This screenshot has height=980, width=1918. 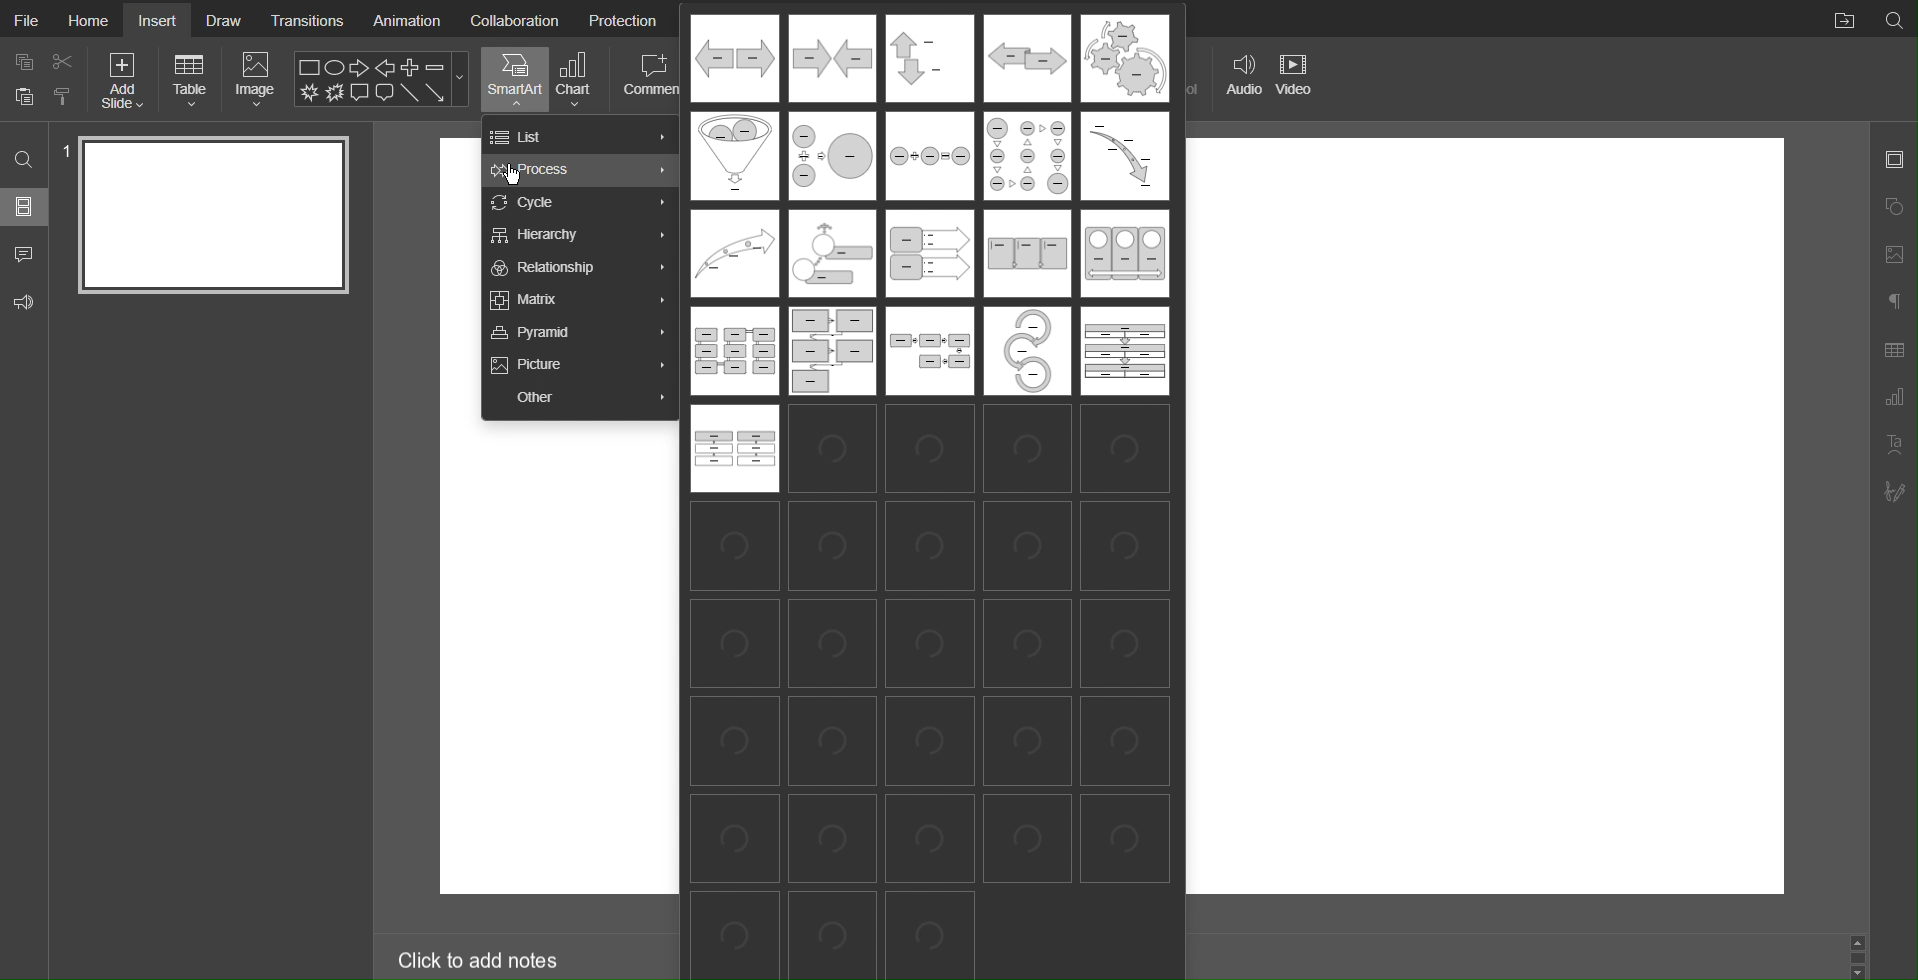 What do you see at coordinates (932, 154) in the screenshot?
I see `Process Template 8` at bounding box center [932, 154].